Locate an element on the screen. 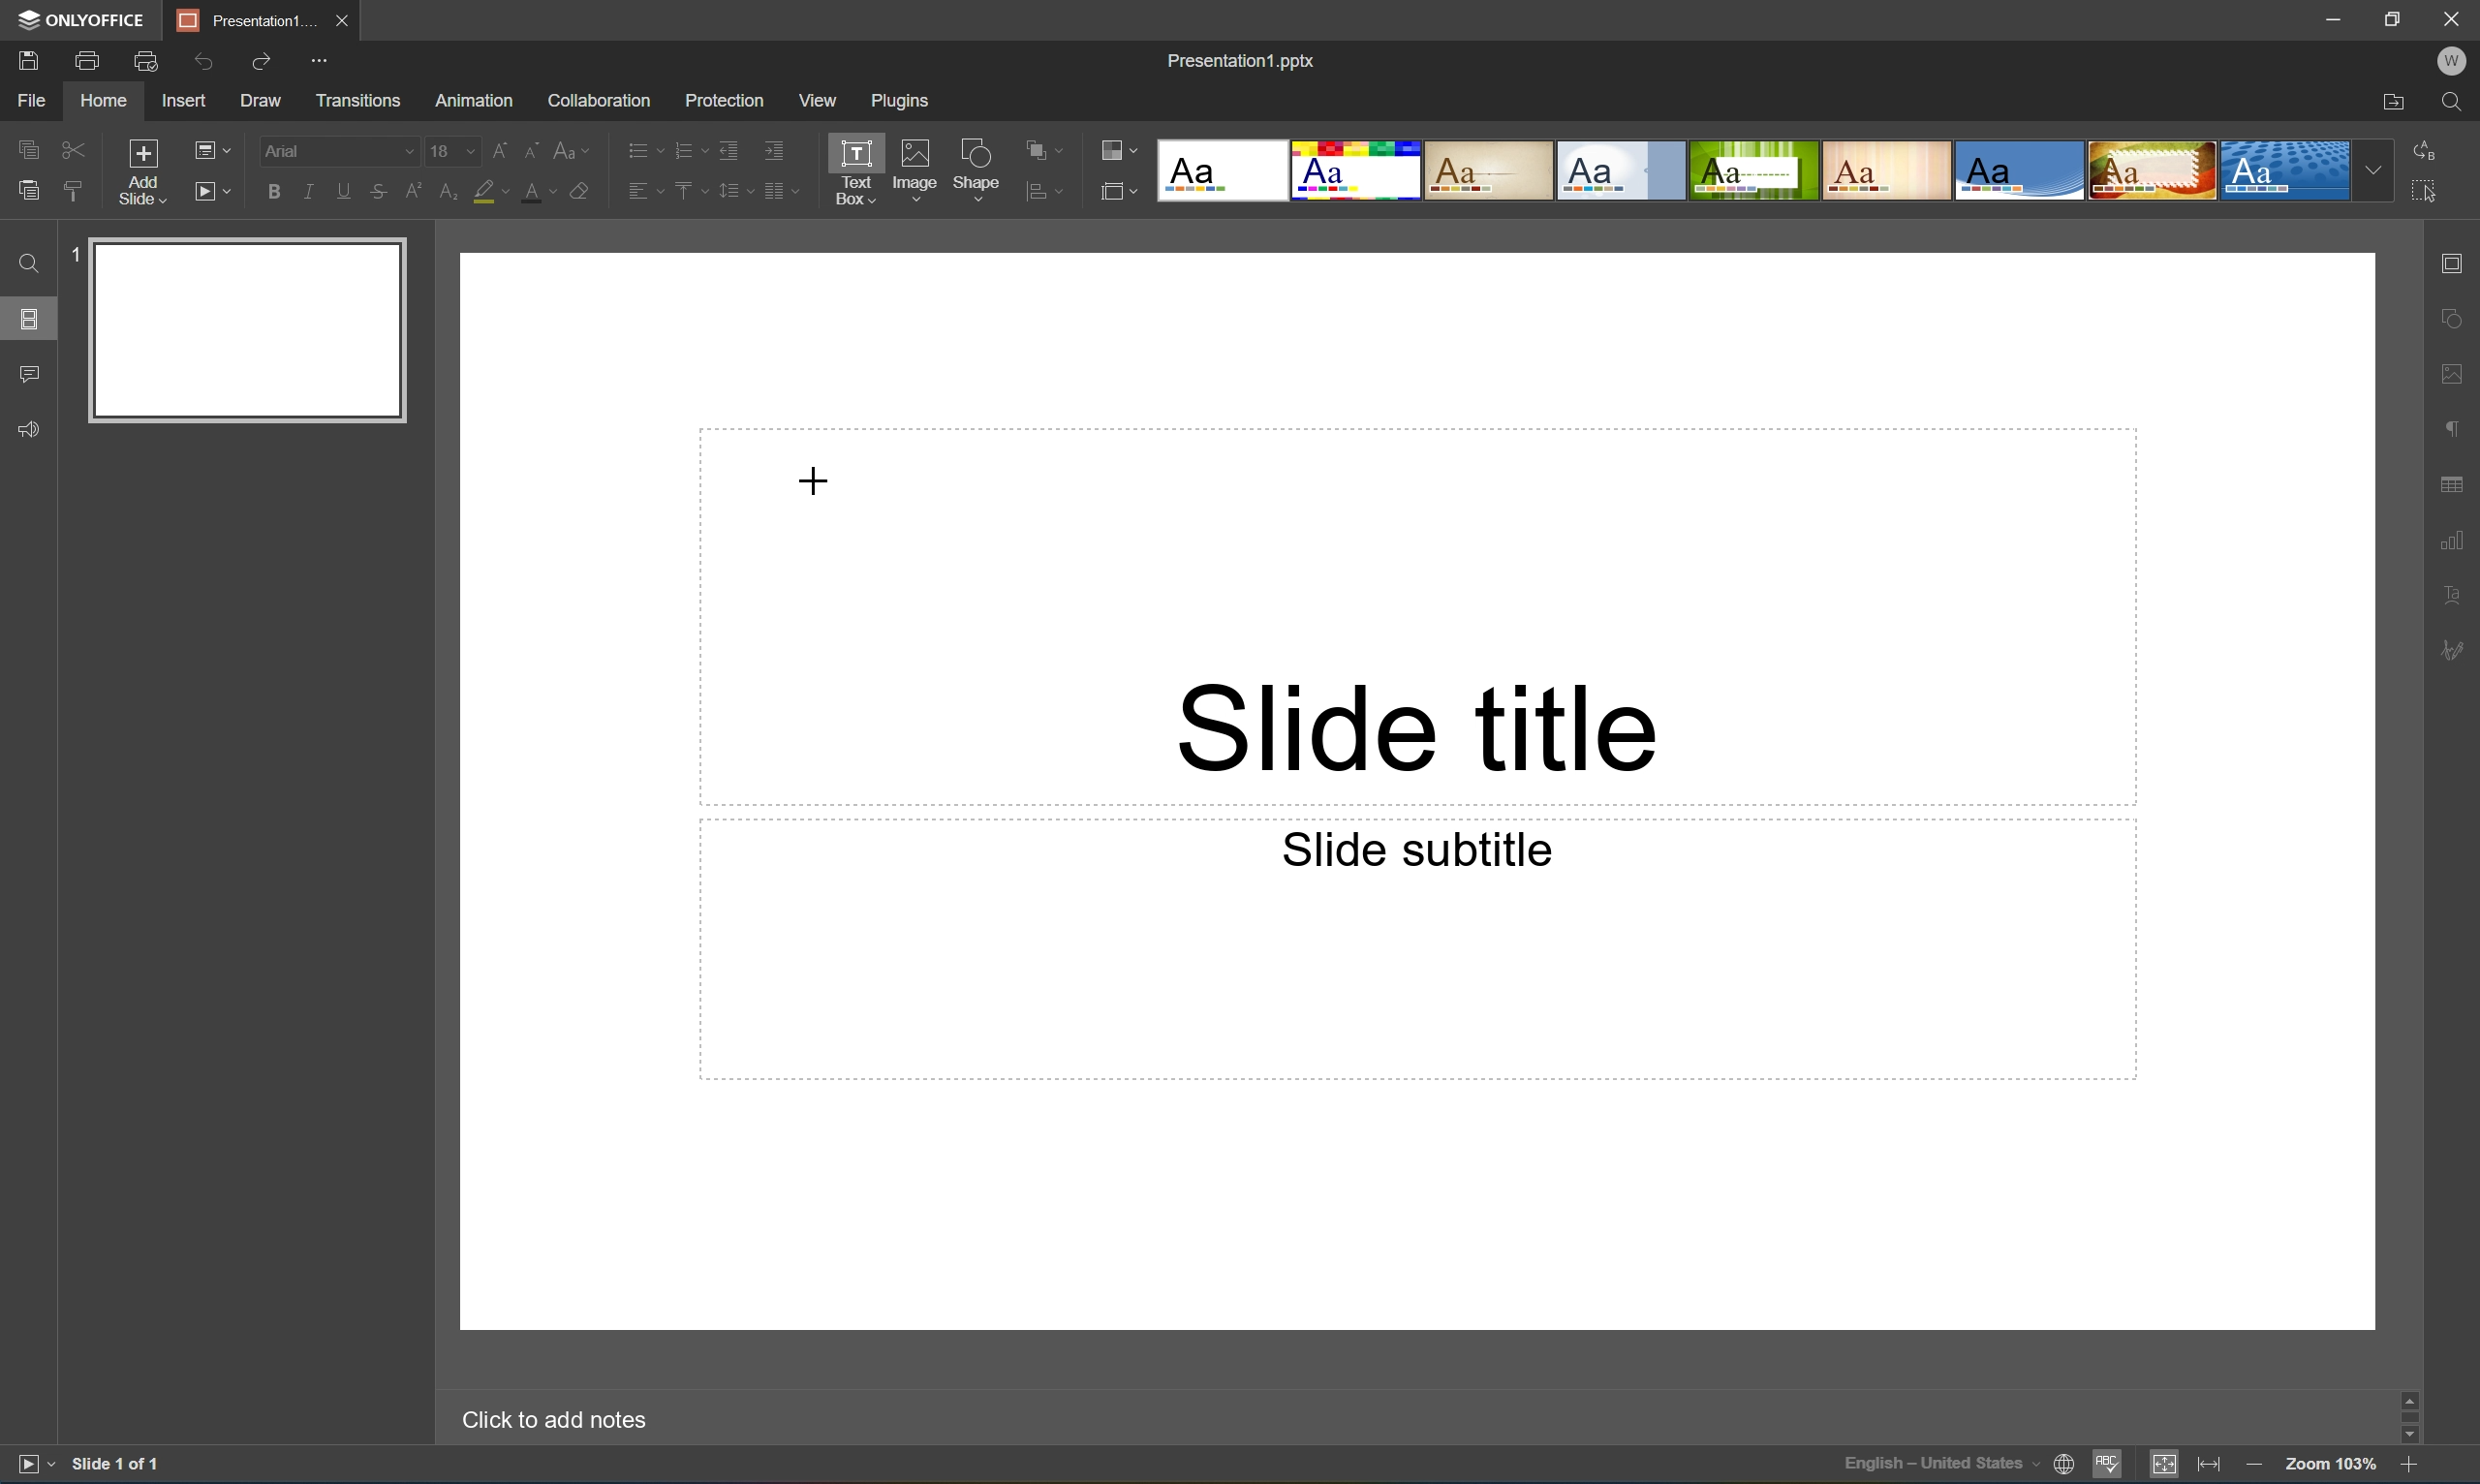  Type of slides is located at coordinates (1753, 171).